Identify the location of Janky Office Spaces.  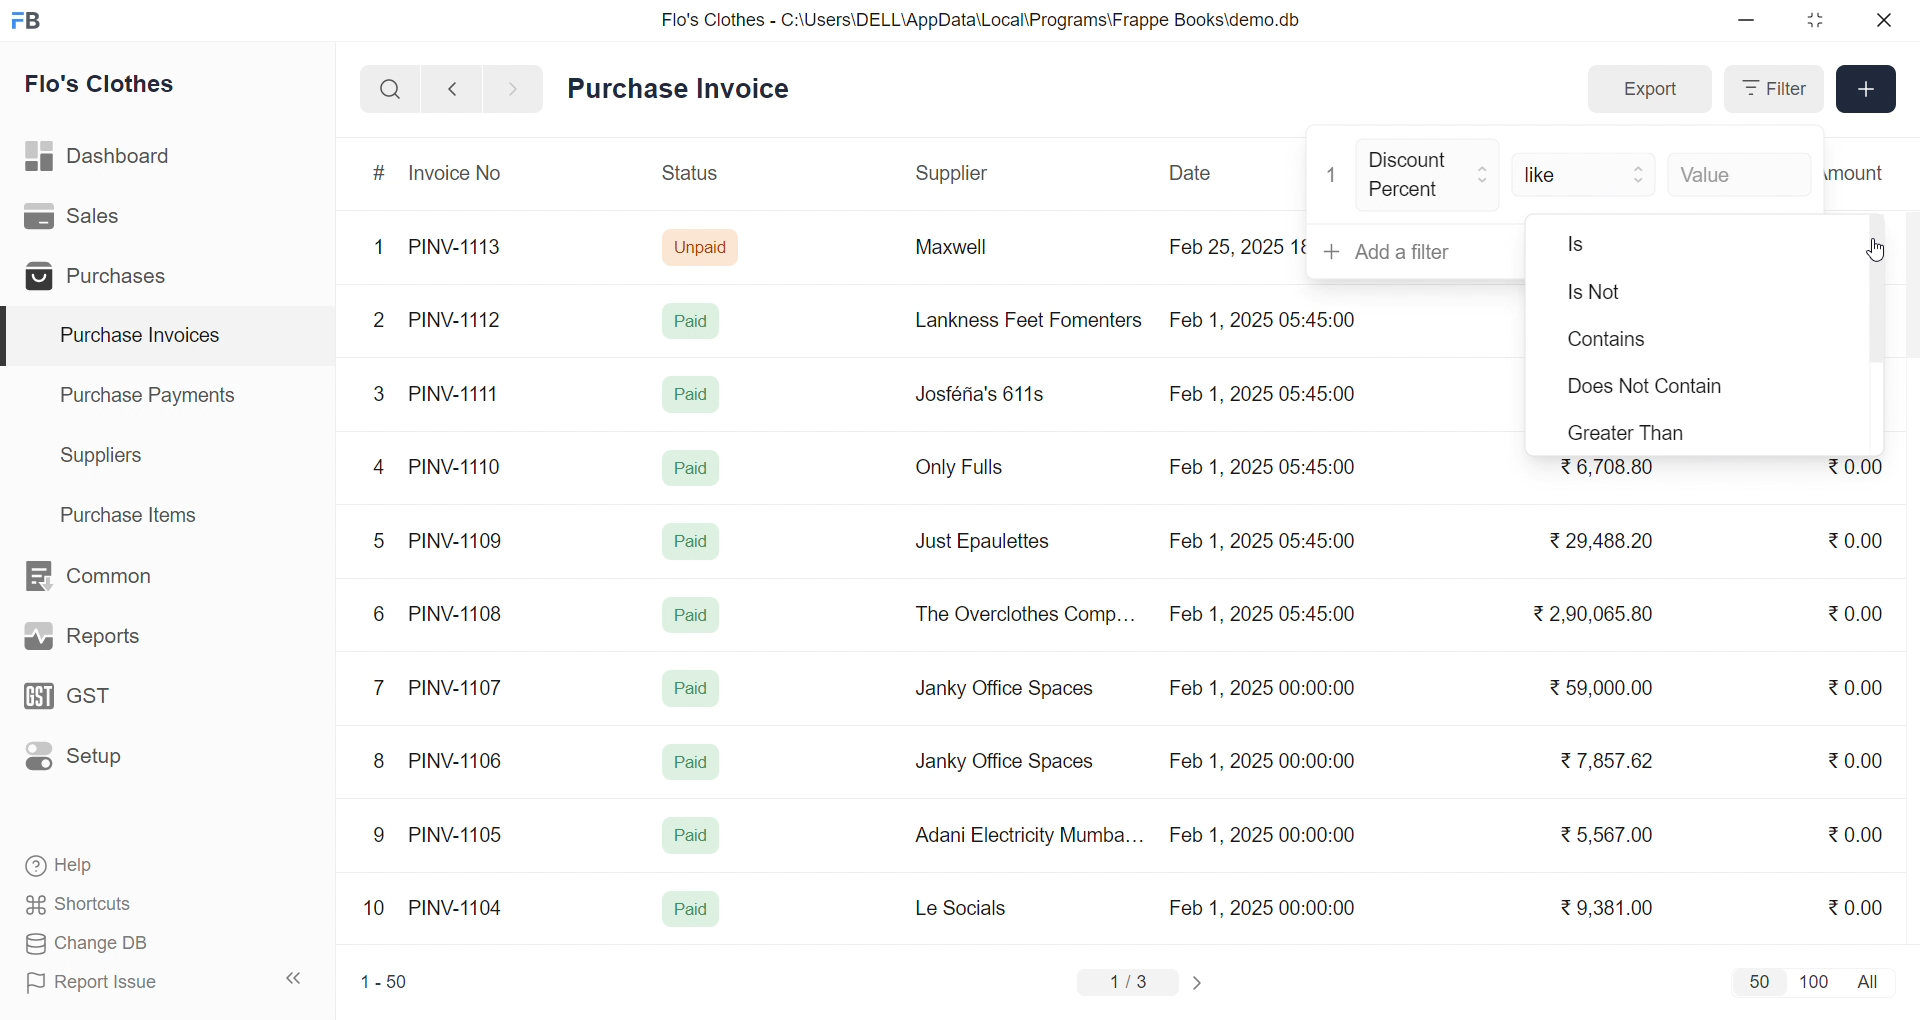
(1004, 764).